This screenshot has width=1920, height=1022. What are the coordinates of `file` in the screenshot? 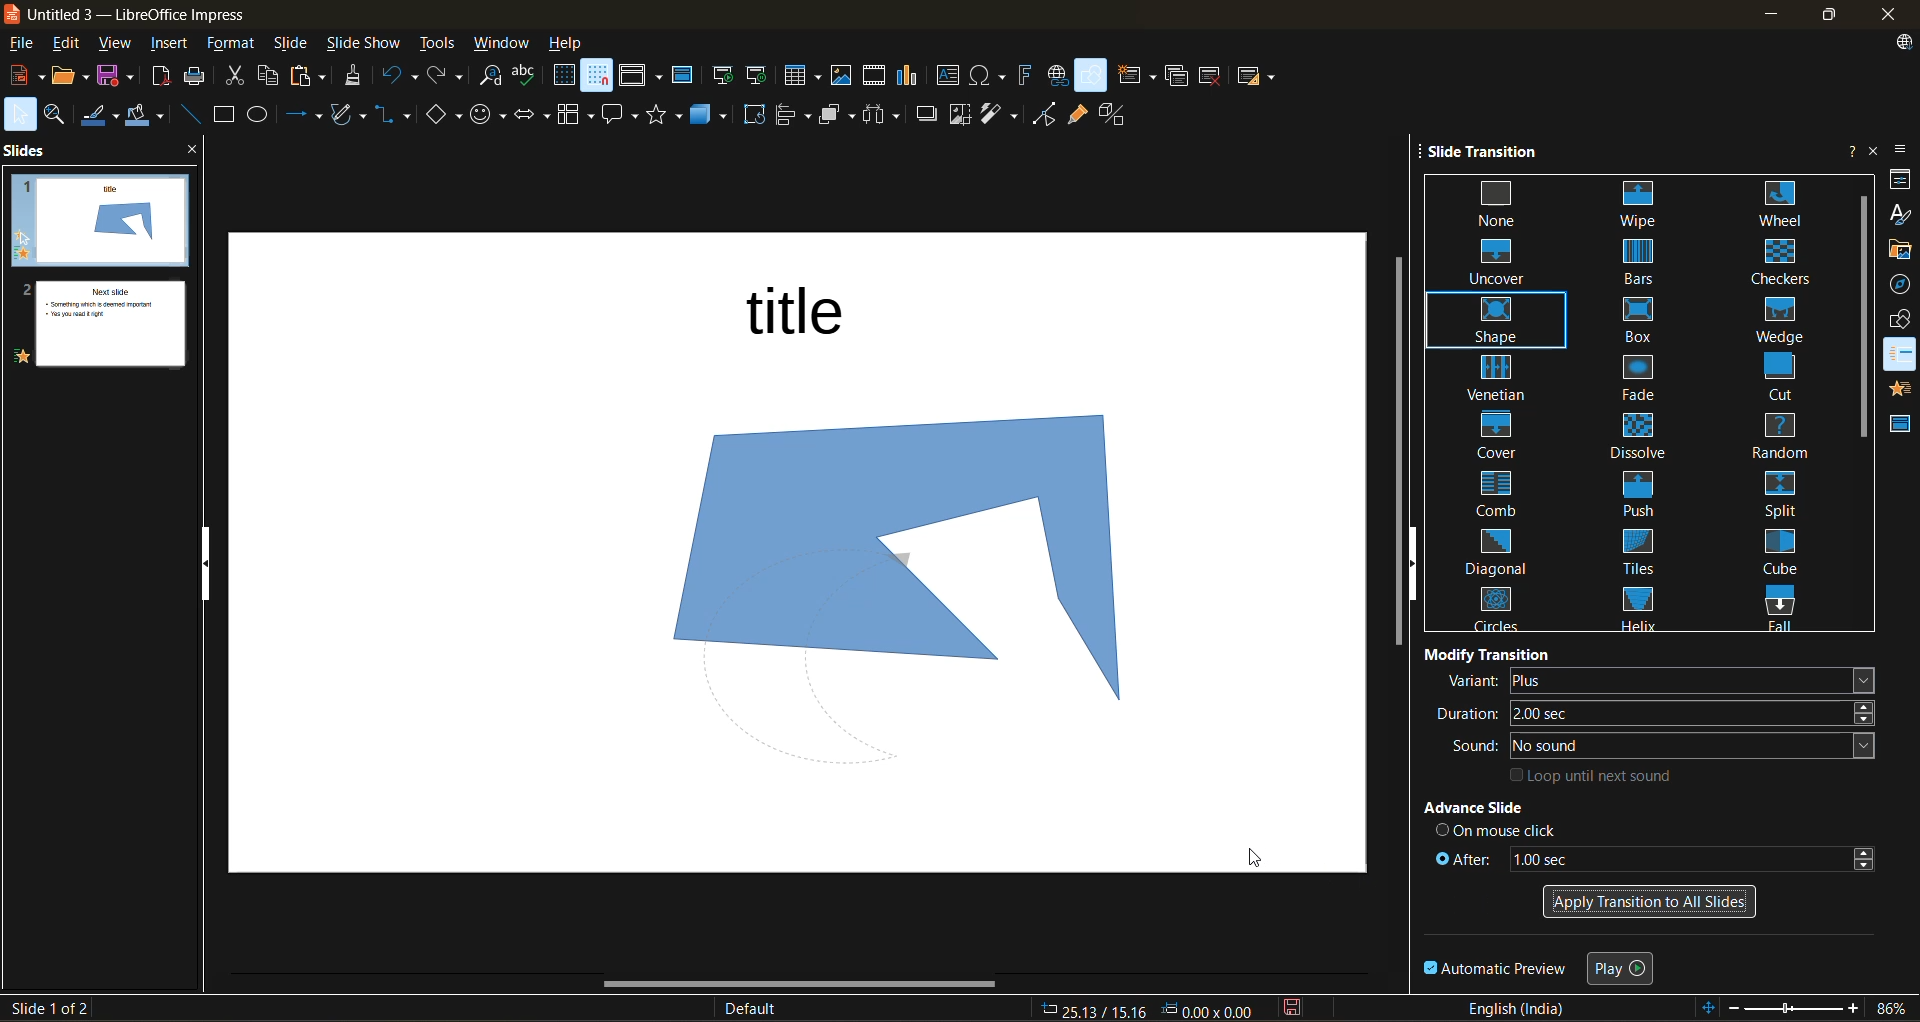 It's located at (27, 45).